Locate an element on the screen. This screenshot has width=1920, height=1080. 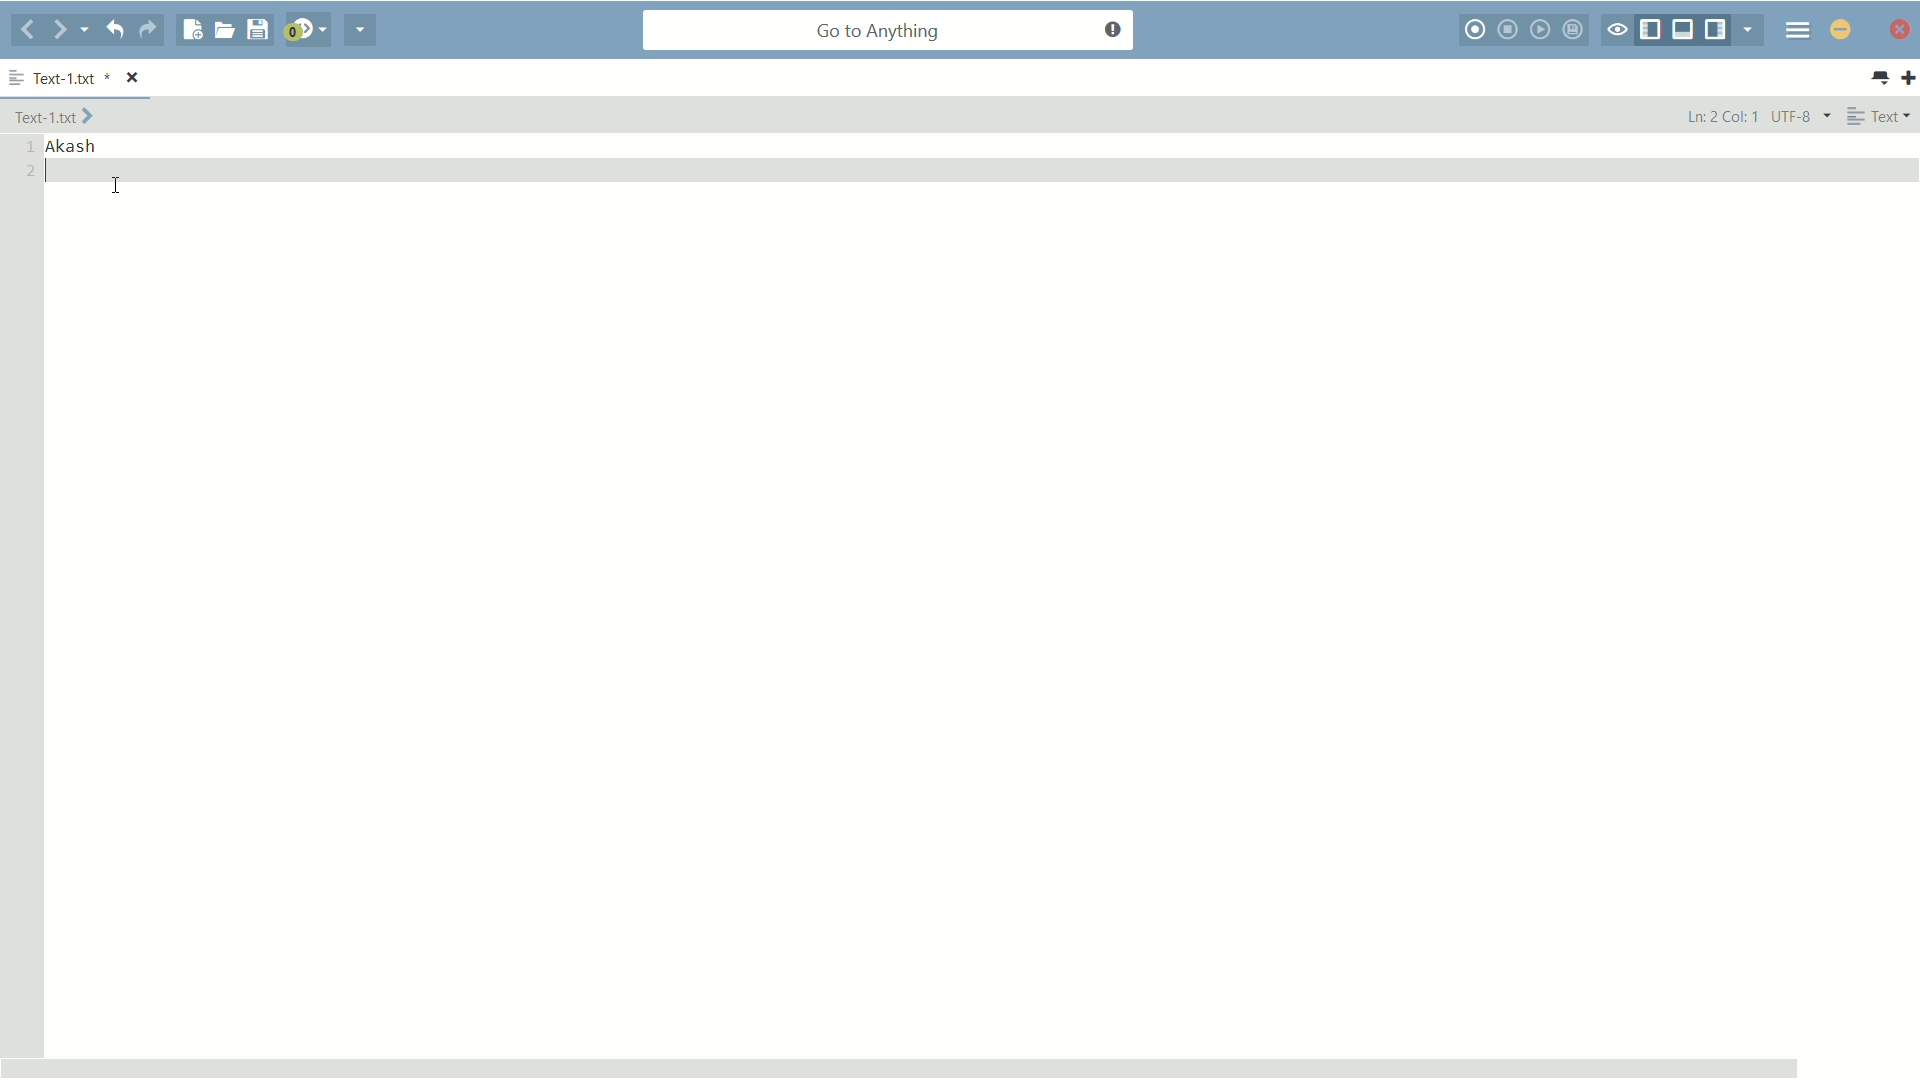
new file is located at coordinates (191, 30).